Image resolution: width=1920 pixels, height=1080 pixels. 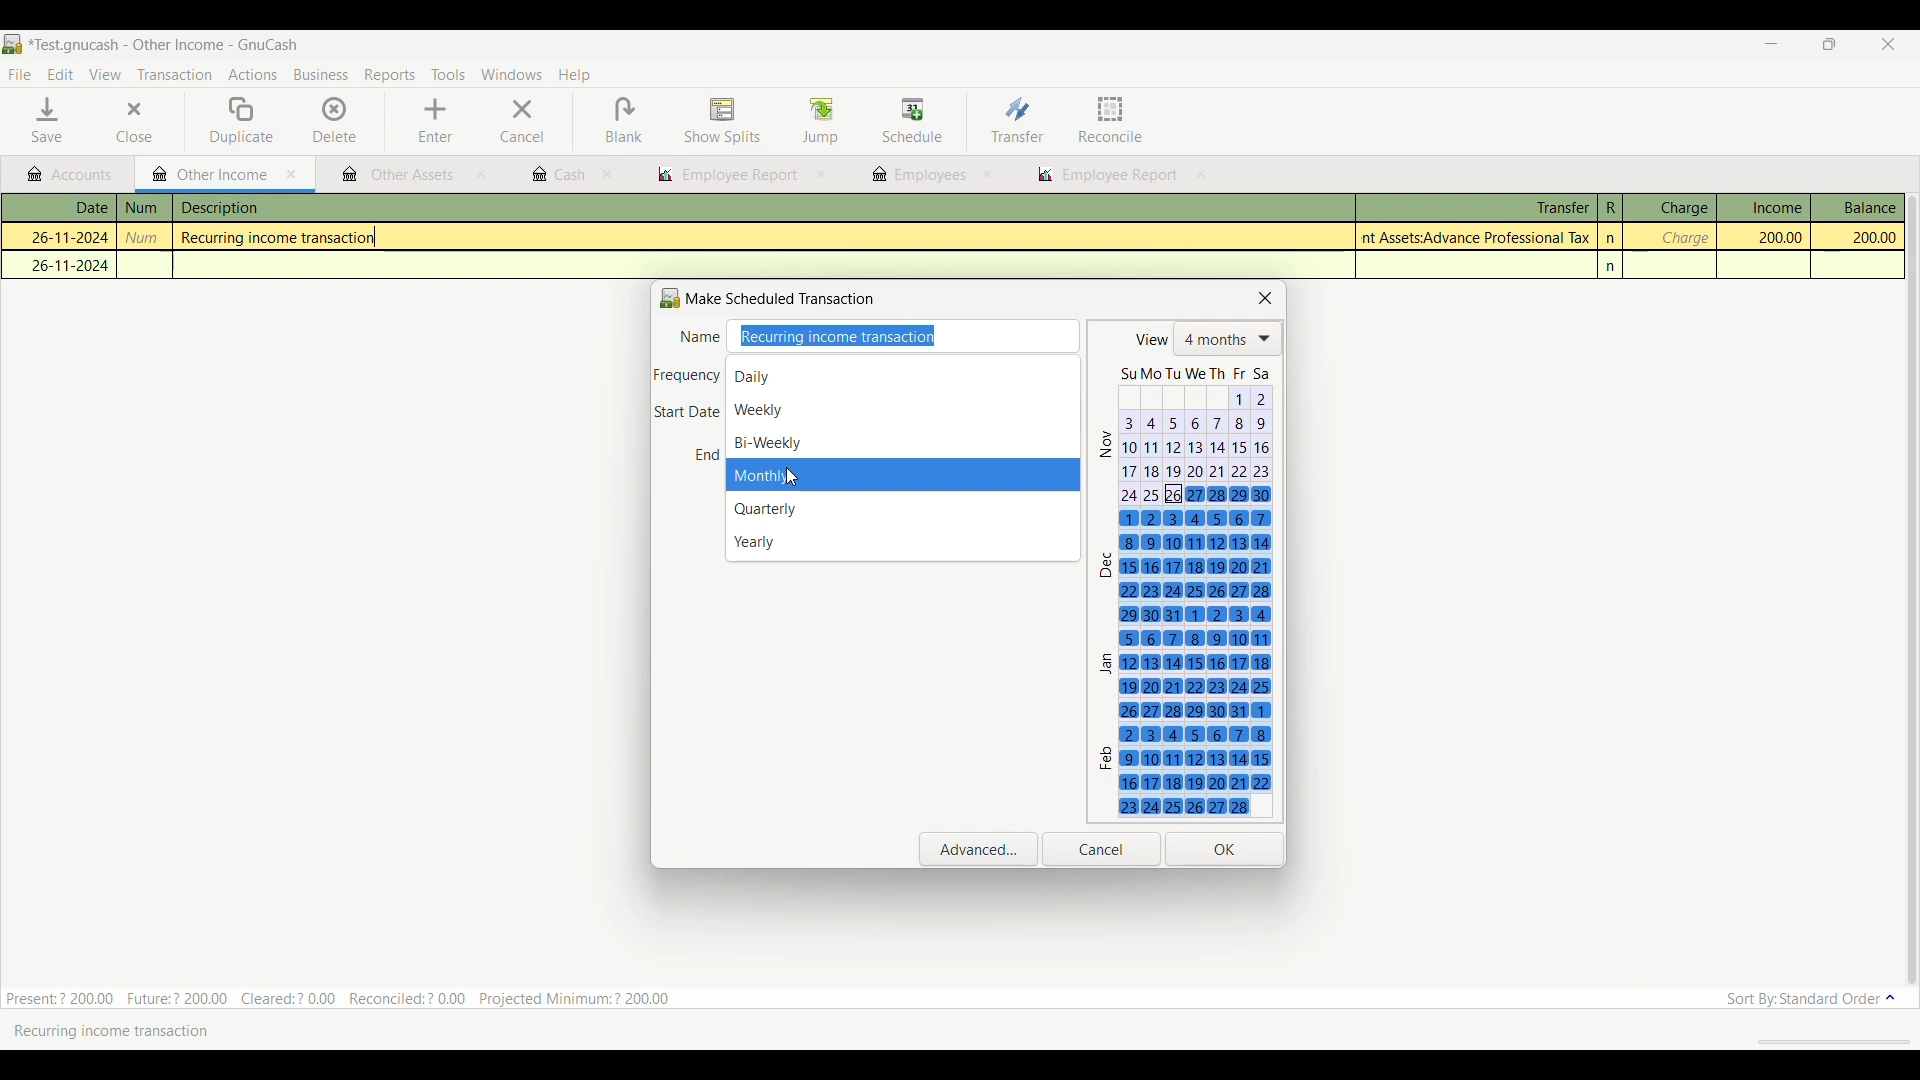 I want to click on cash, so click(x=557, y=175).